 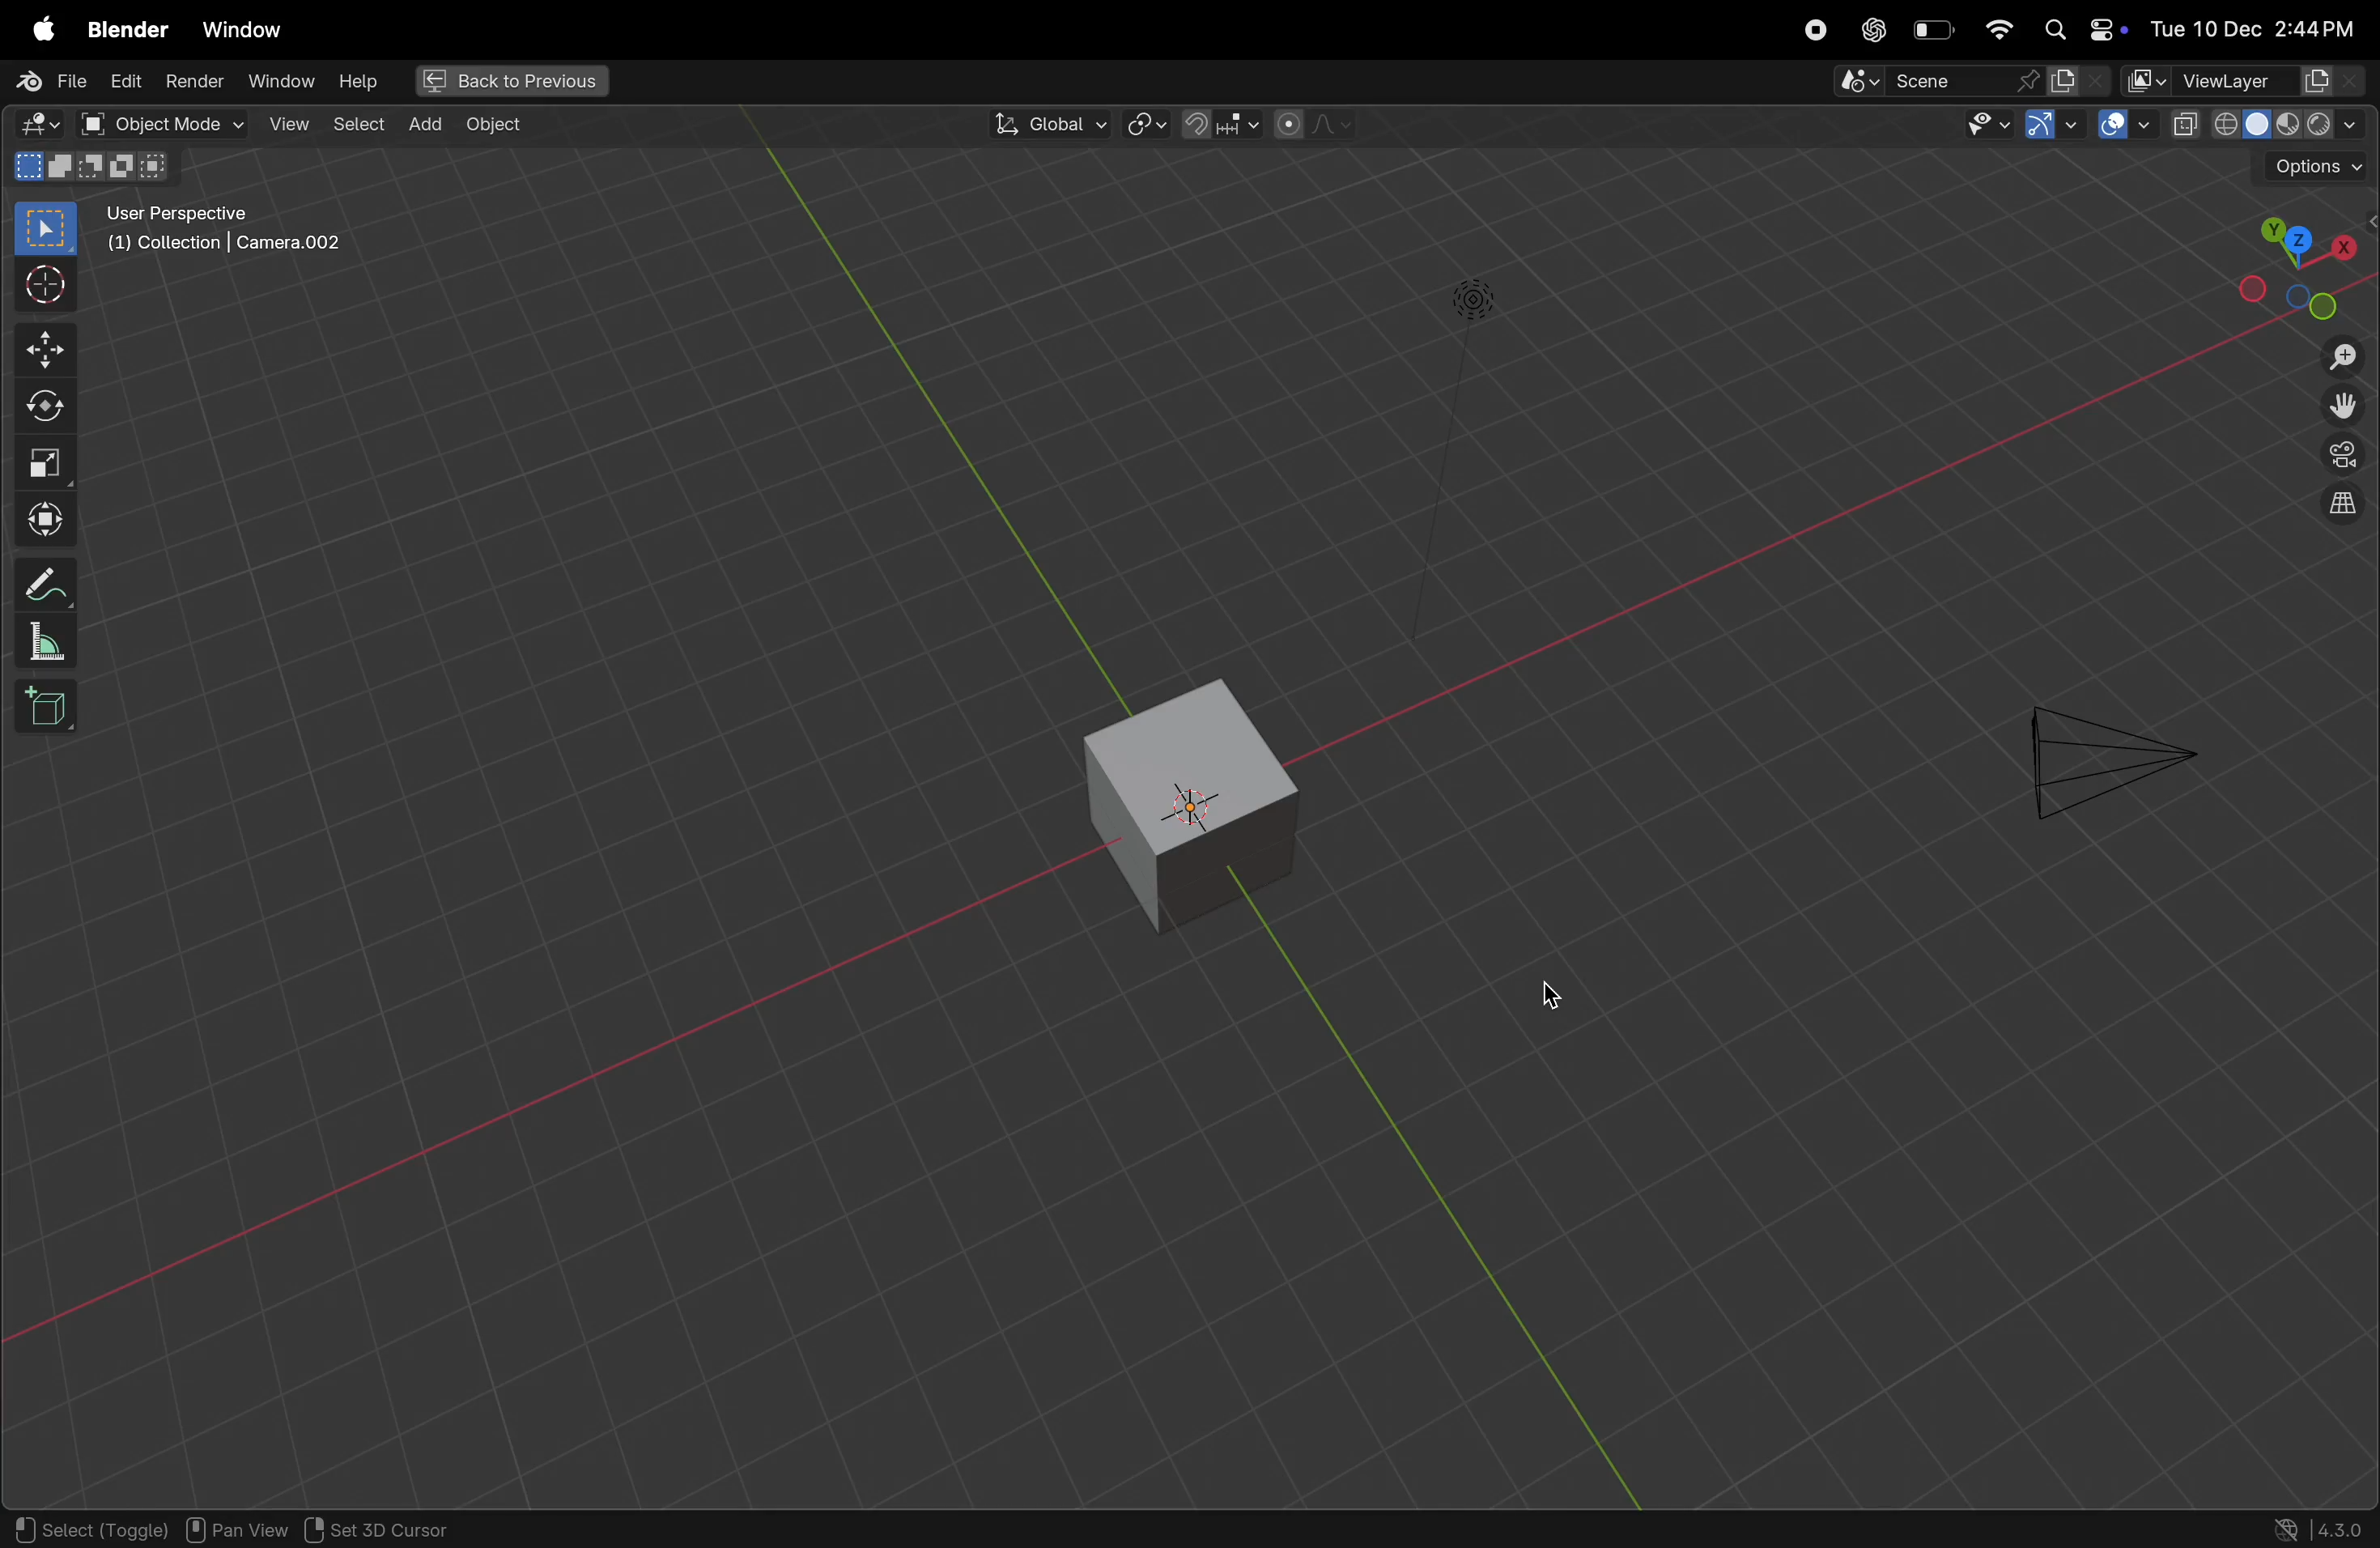 What do you see at coordinates (1922, 84) in the screenshot?
I see `sence` at bounding box center [1922, 84].